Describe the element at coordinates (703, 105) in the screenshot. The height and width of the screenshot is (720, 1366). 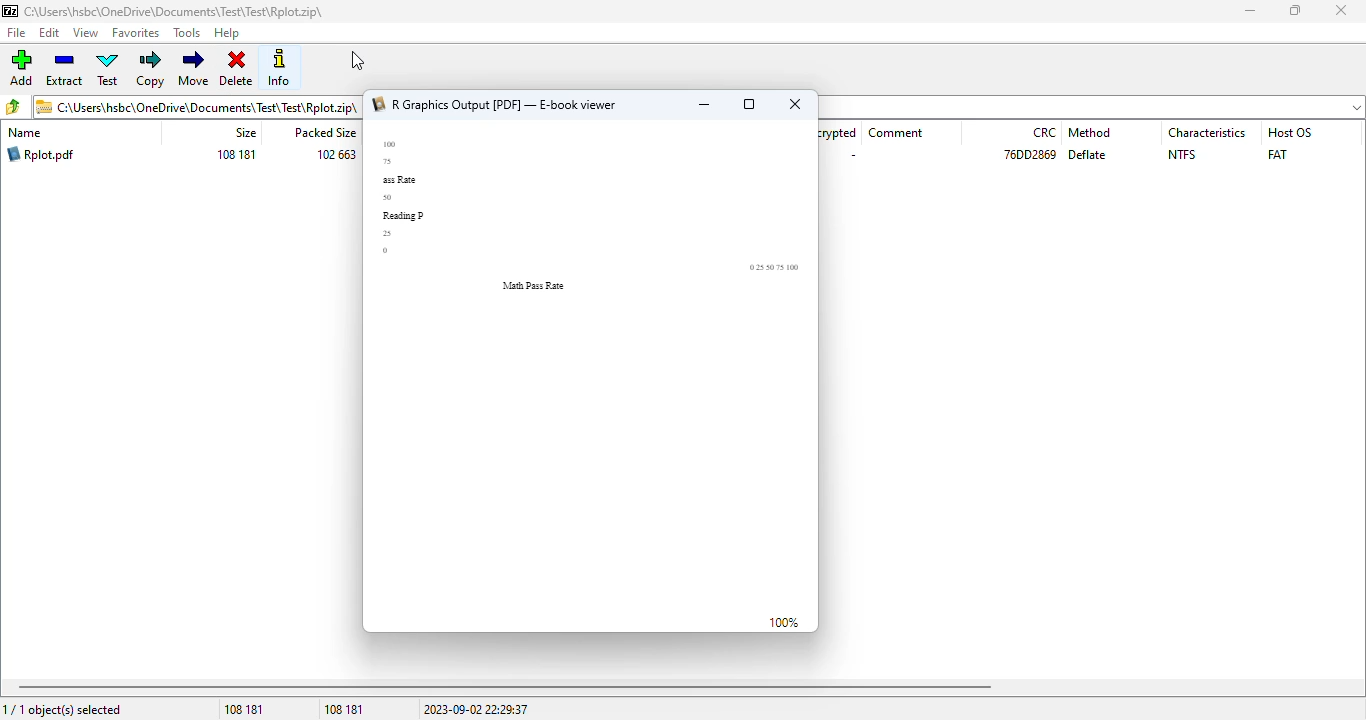
I see `minimize` at that location.